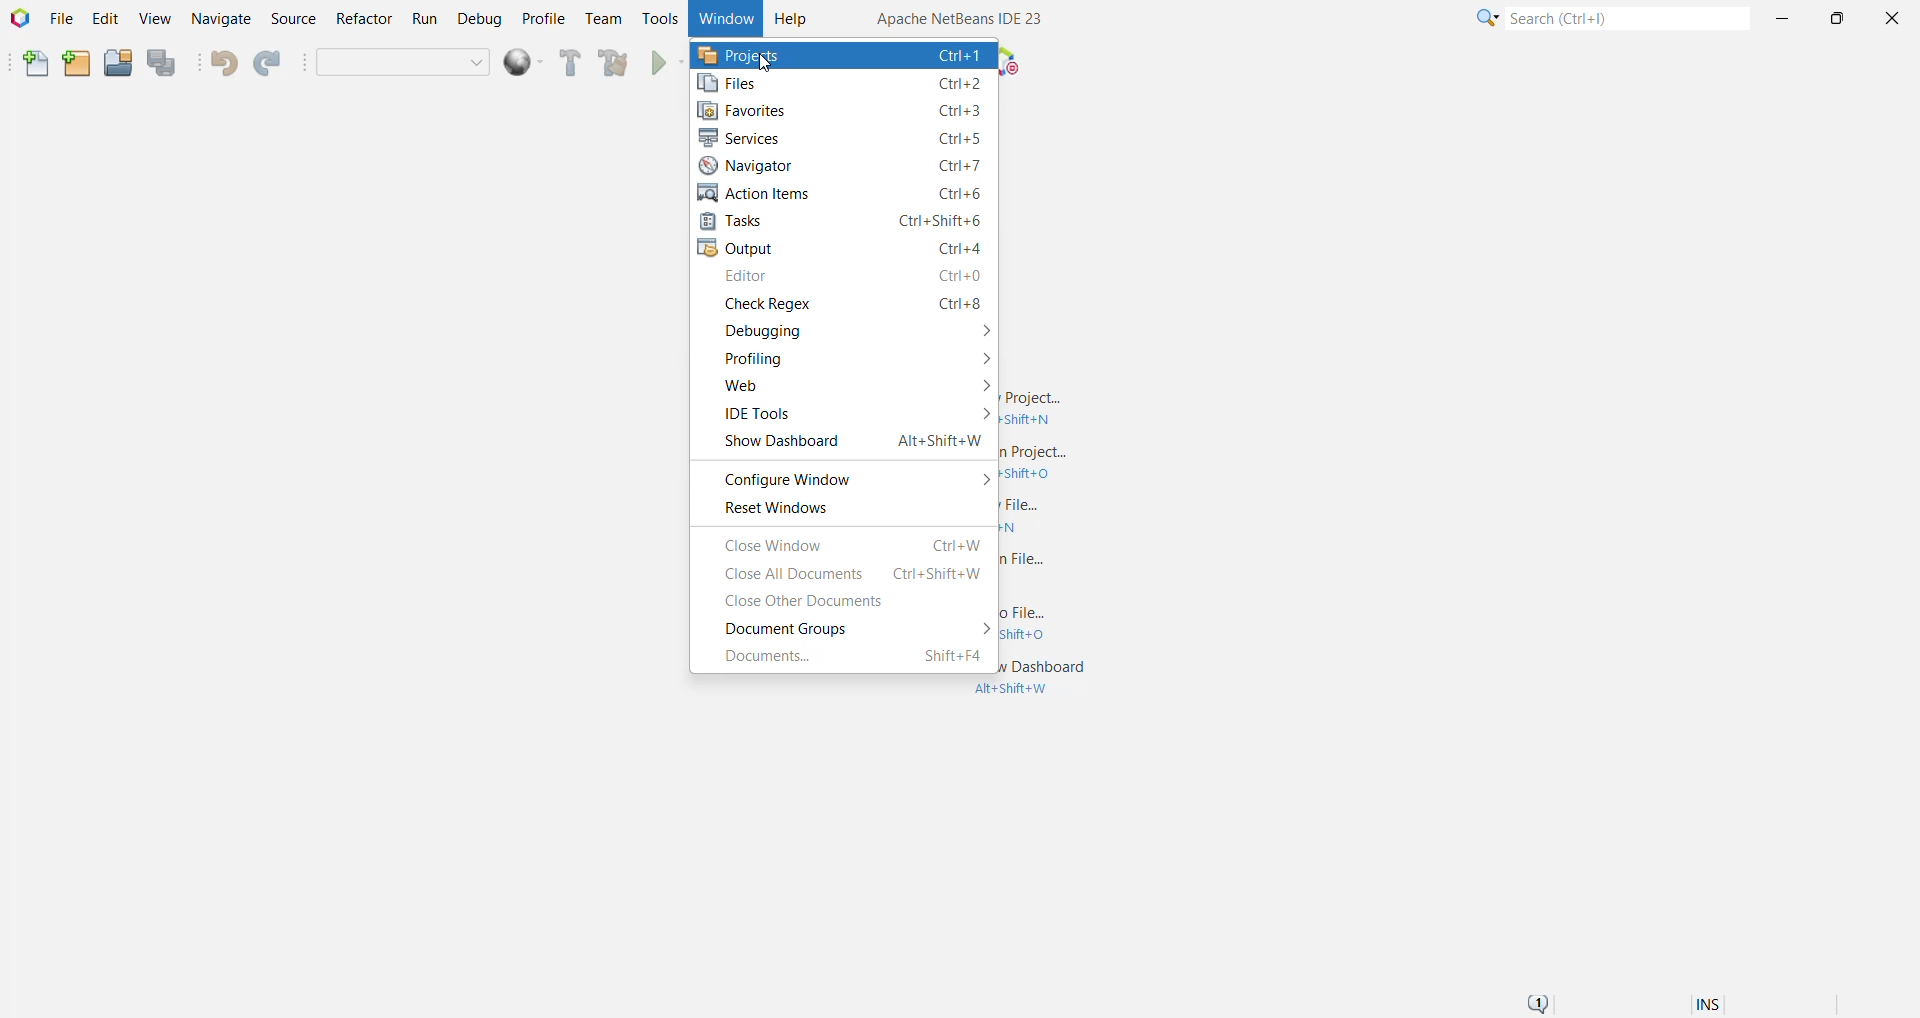 This screenshot has height=1018, width=1920. What do you see at coordinates (527, 64) in the screenshot?
I see `` at bounding box center [527, 64].